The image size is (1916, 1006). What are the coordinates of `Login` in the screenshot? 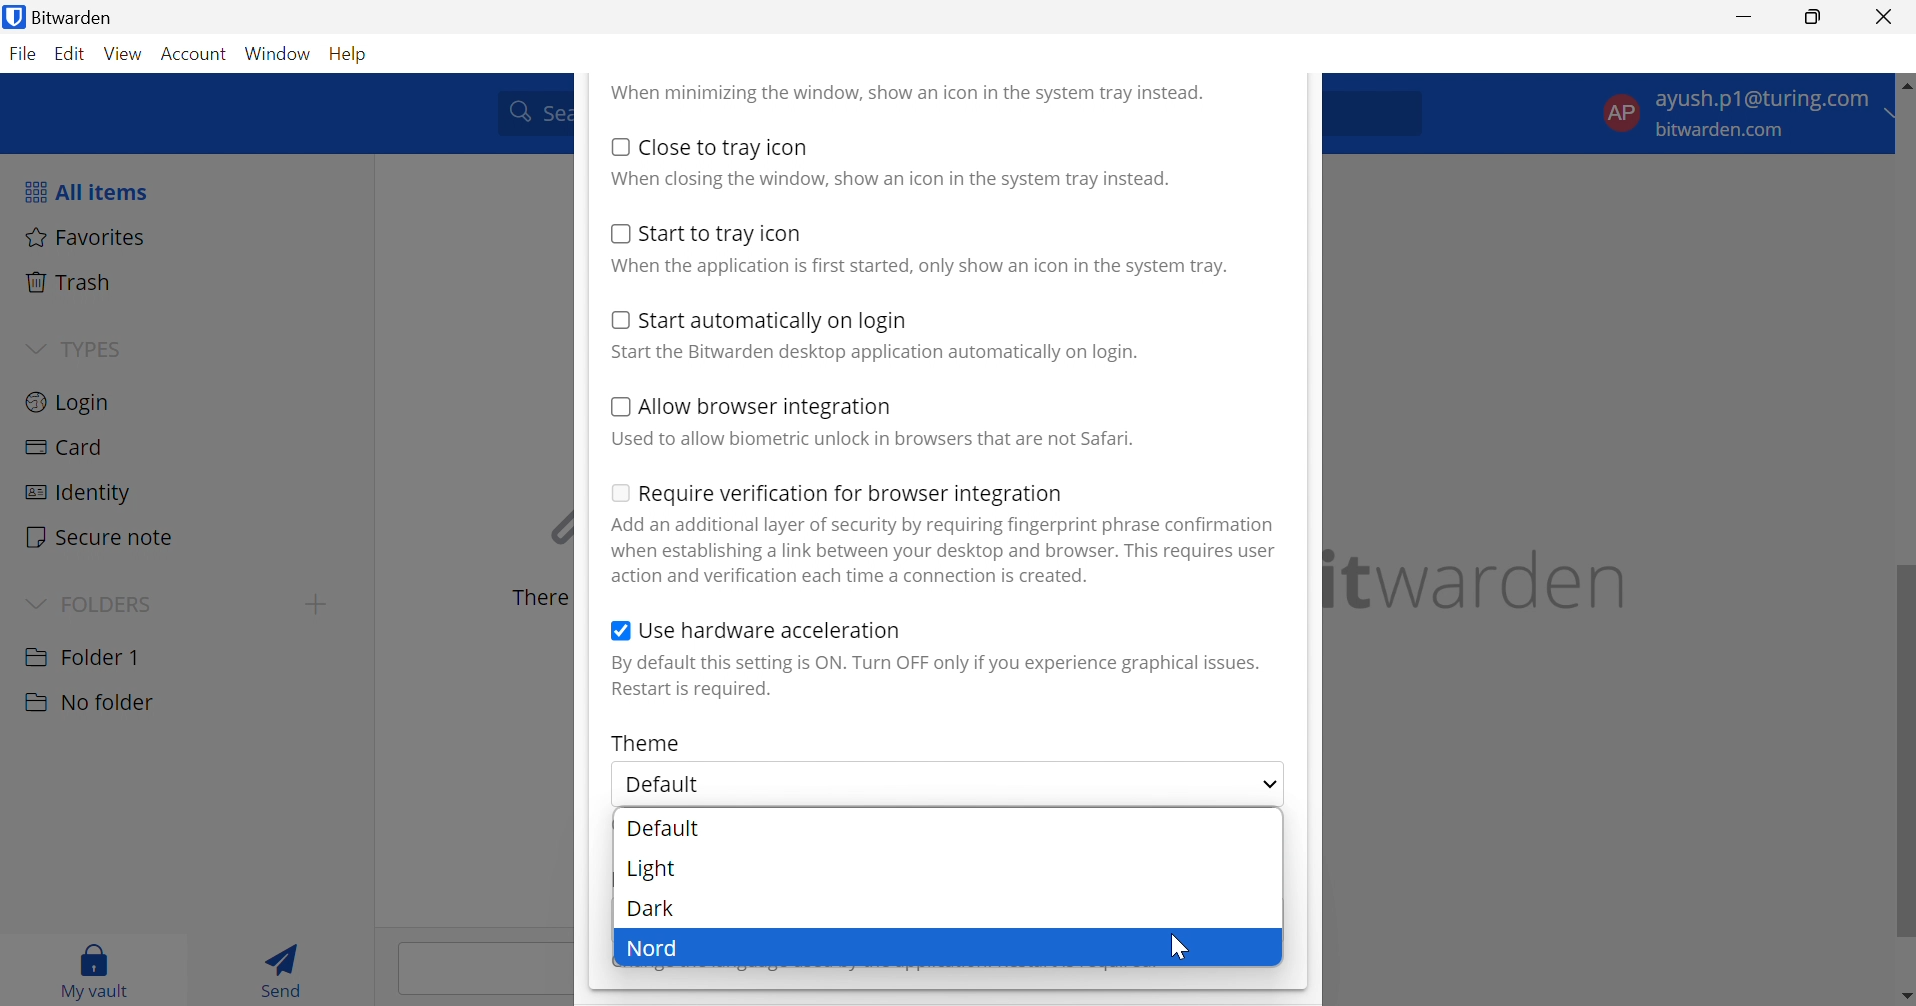 It's located at (69, 400).